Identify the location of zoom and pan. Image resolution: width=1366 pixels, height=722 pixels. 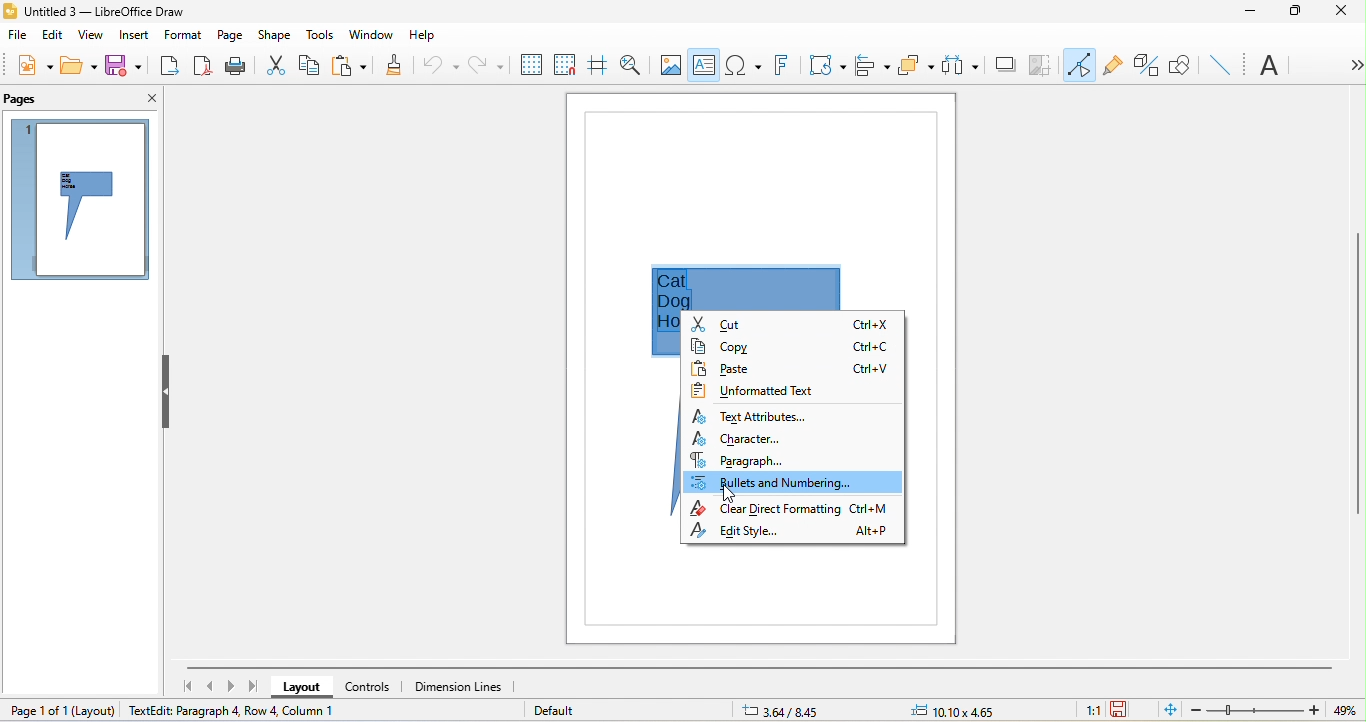
(634, 66).